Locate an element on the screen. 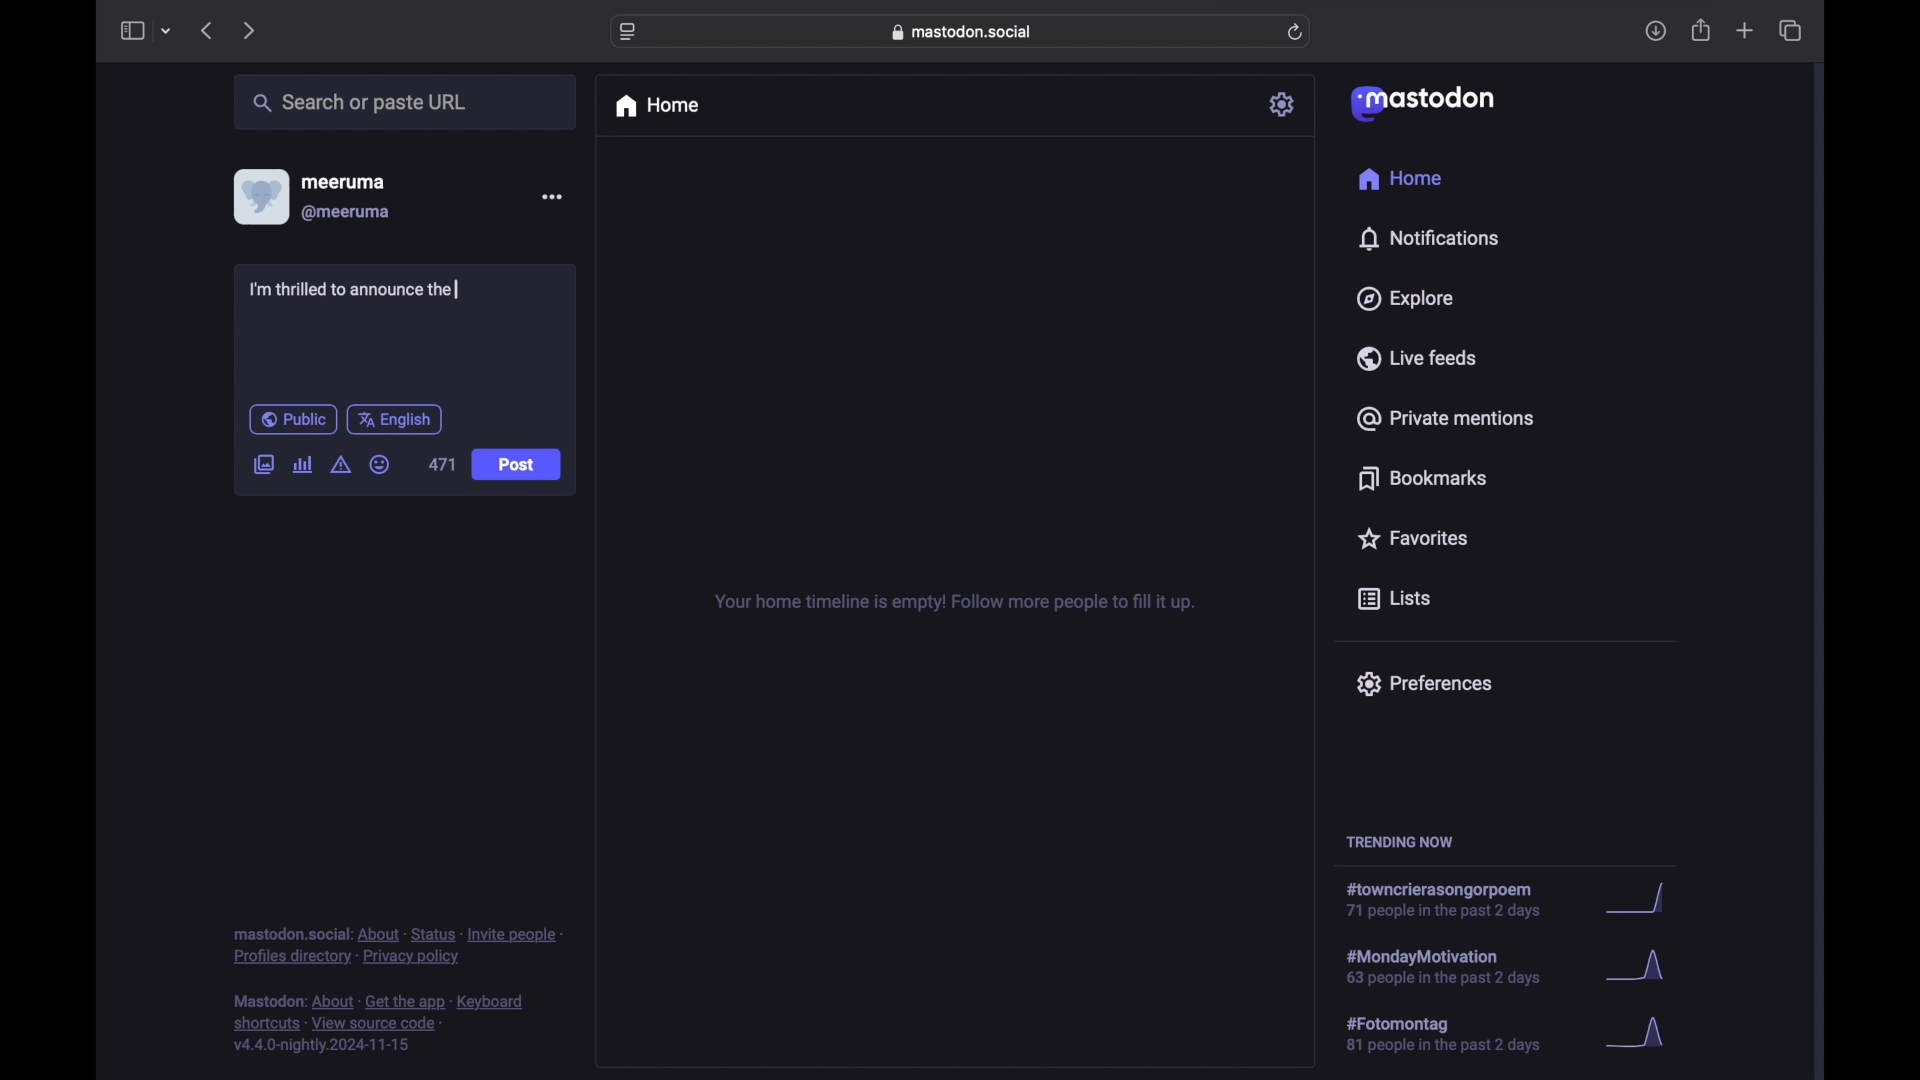 Image resolution: width=1920 pixels, height=1080 pixels. explore is located at coordinates (1406, 299).